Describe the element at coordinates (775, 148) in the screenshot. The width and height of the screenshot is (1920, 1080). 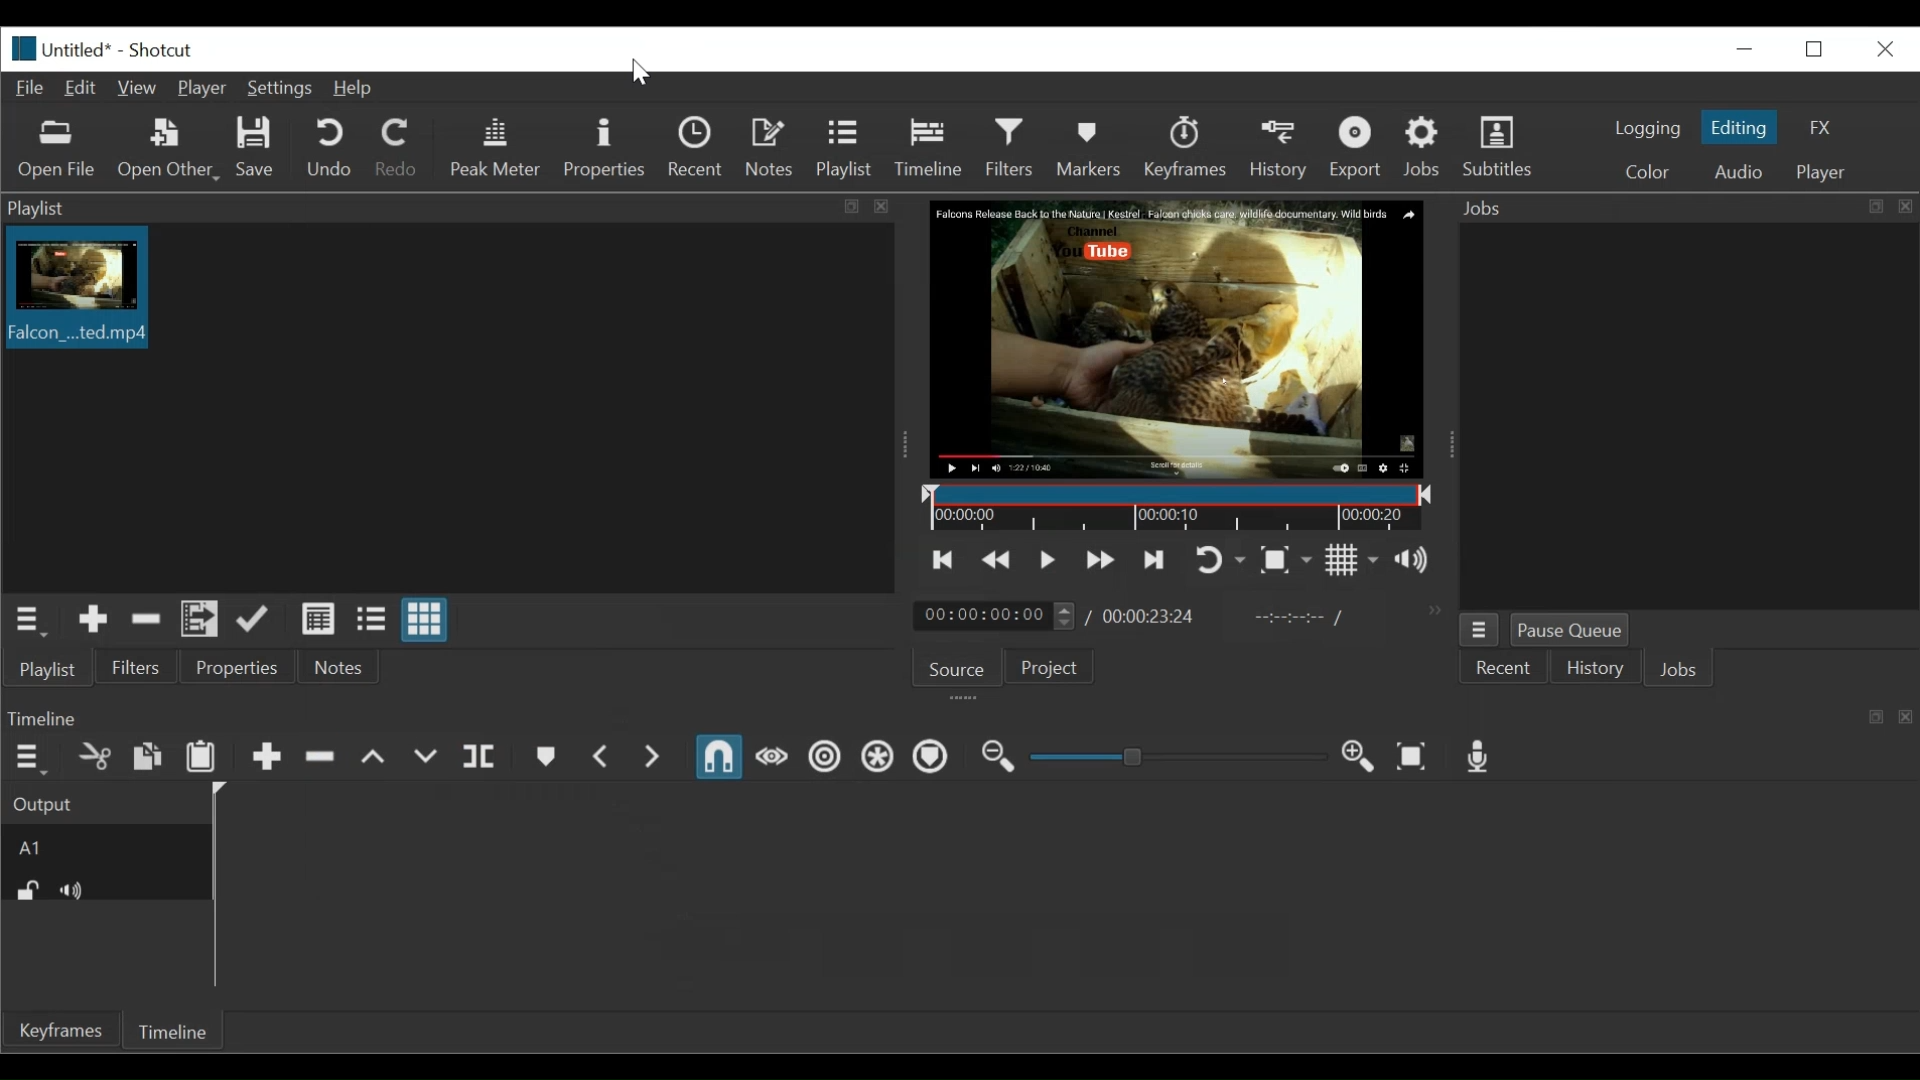
I see `Notes` at that location.